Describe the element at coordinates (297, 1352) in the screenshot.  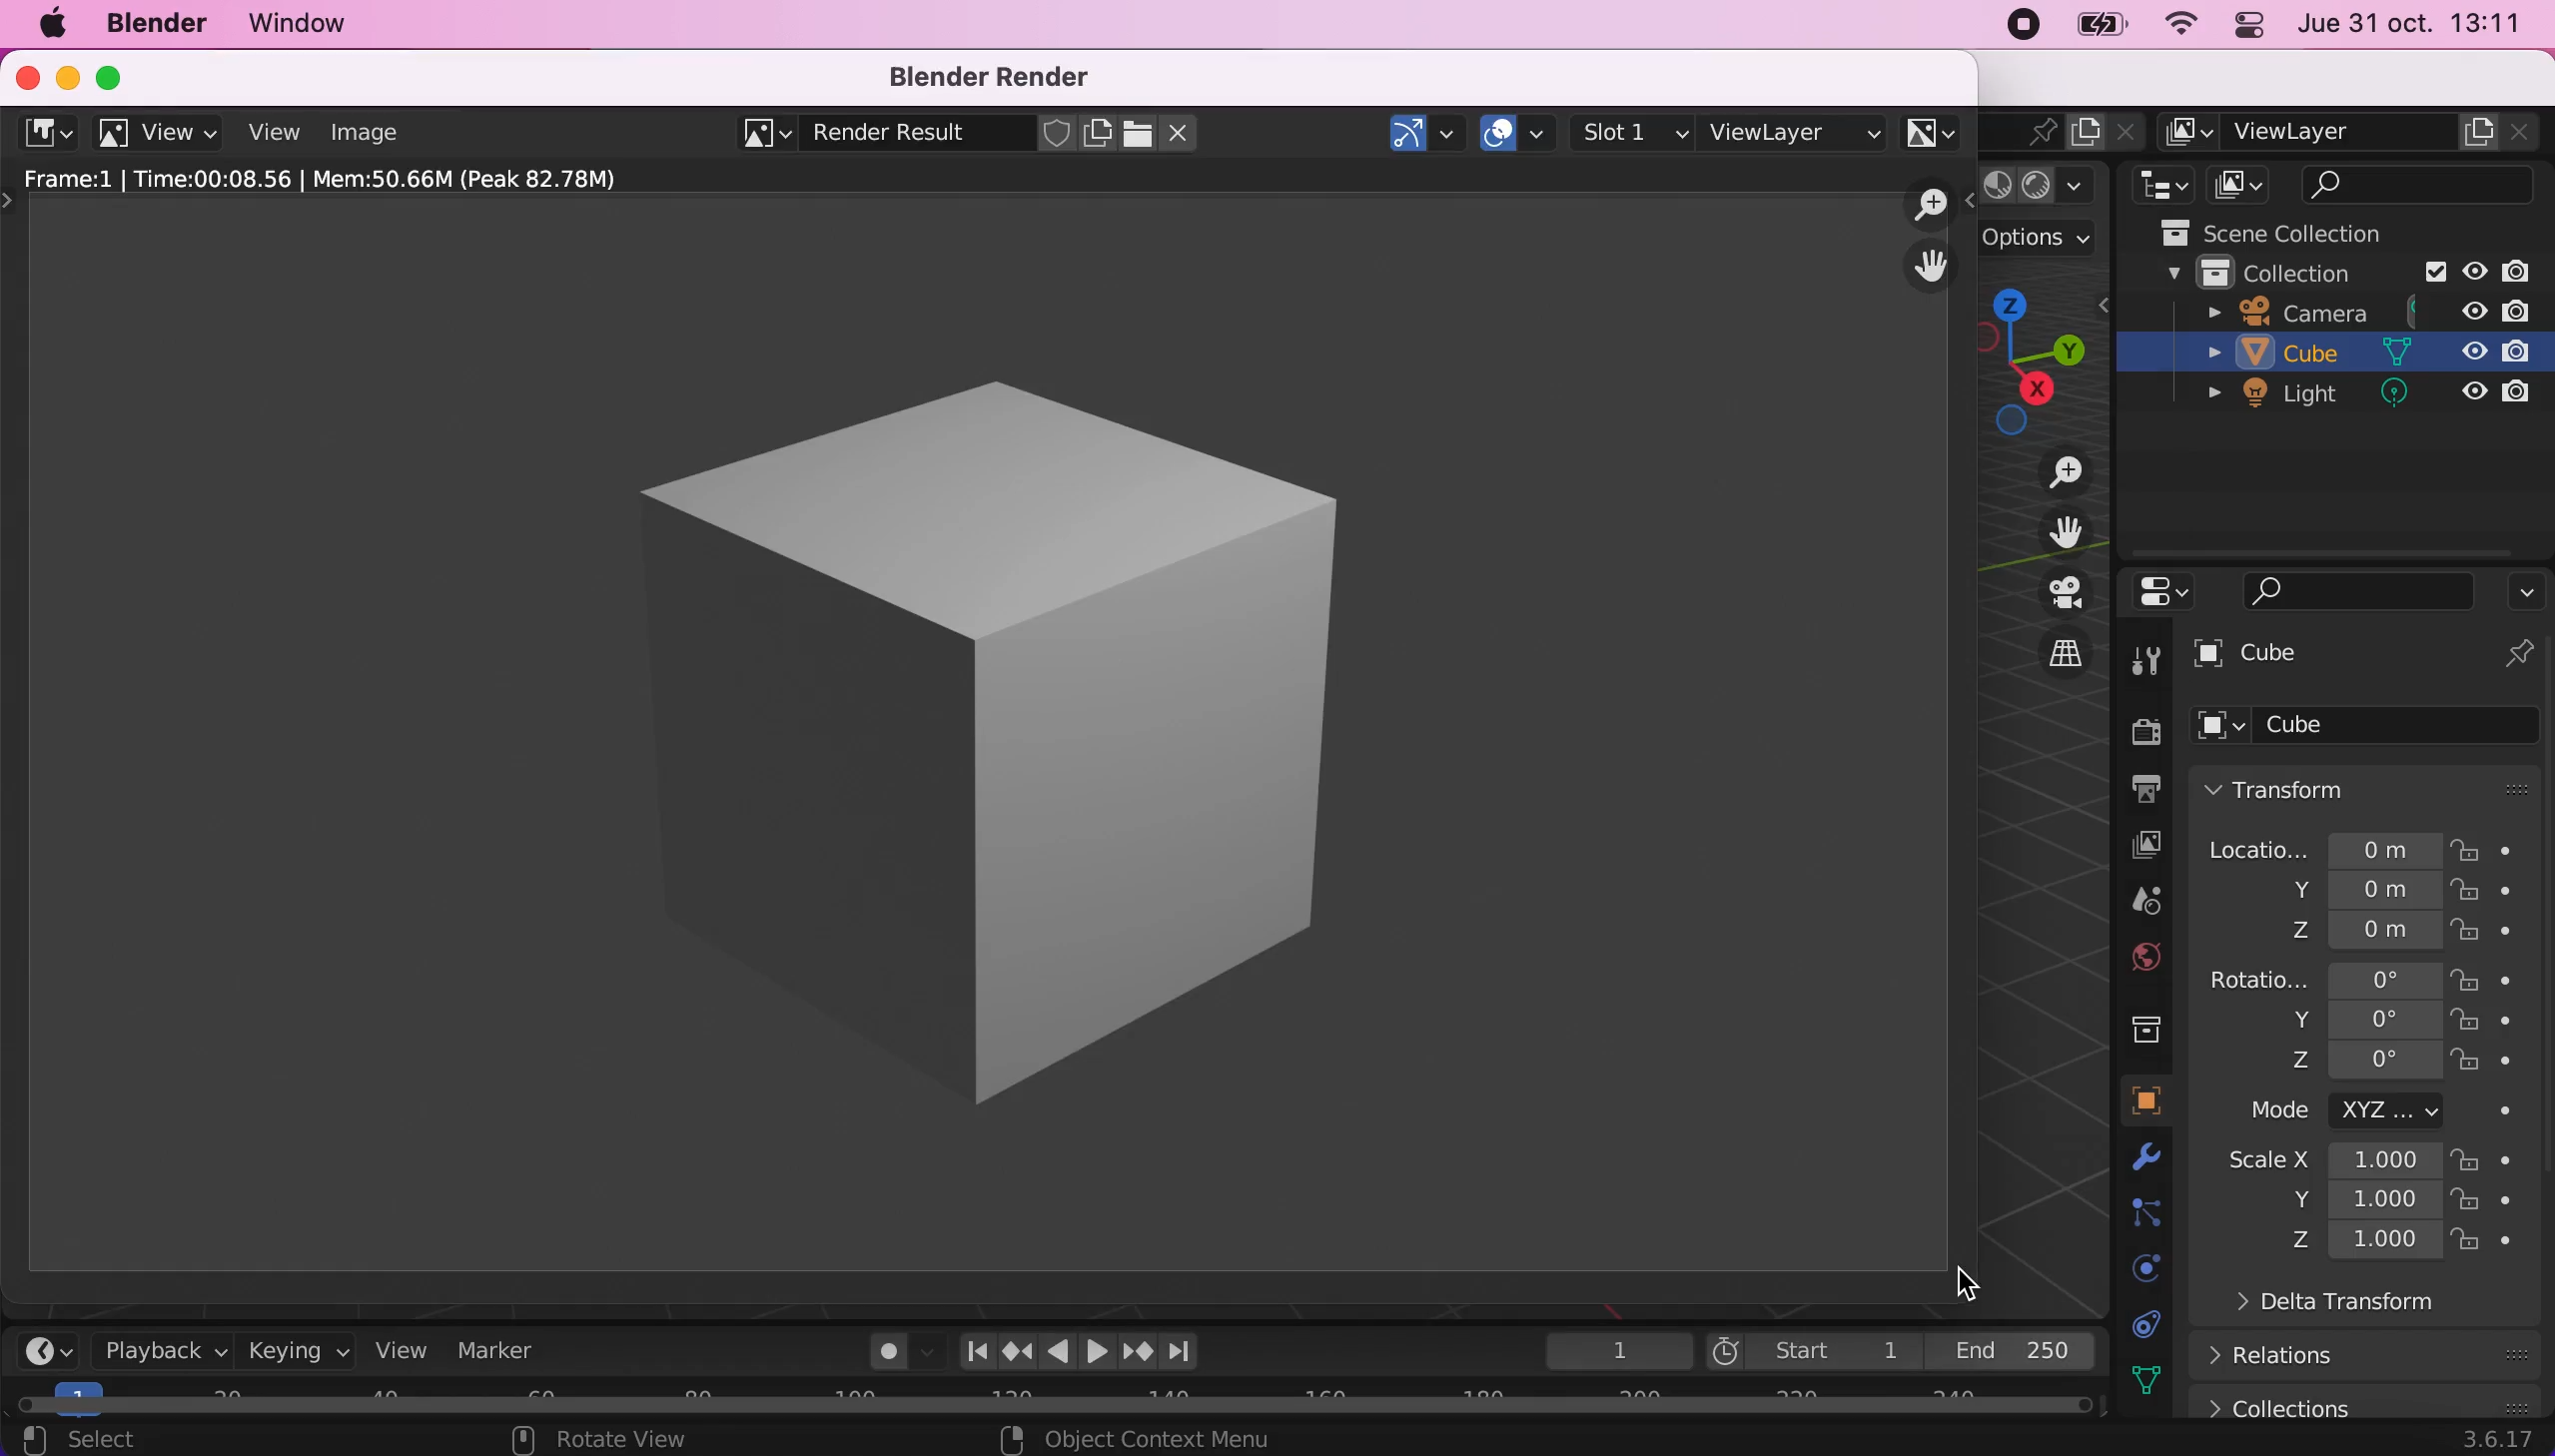
I see `keying` at that location.